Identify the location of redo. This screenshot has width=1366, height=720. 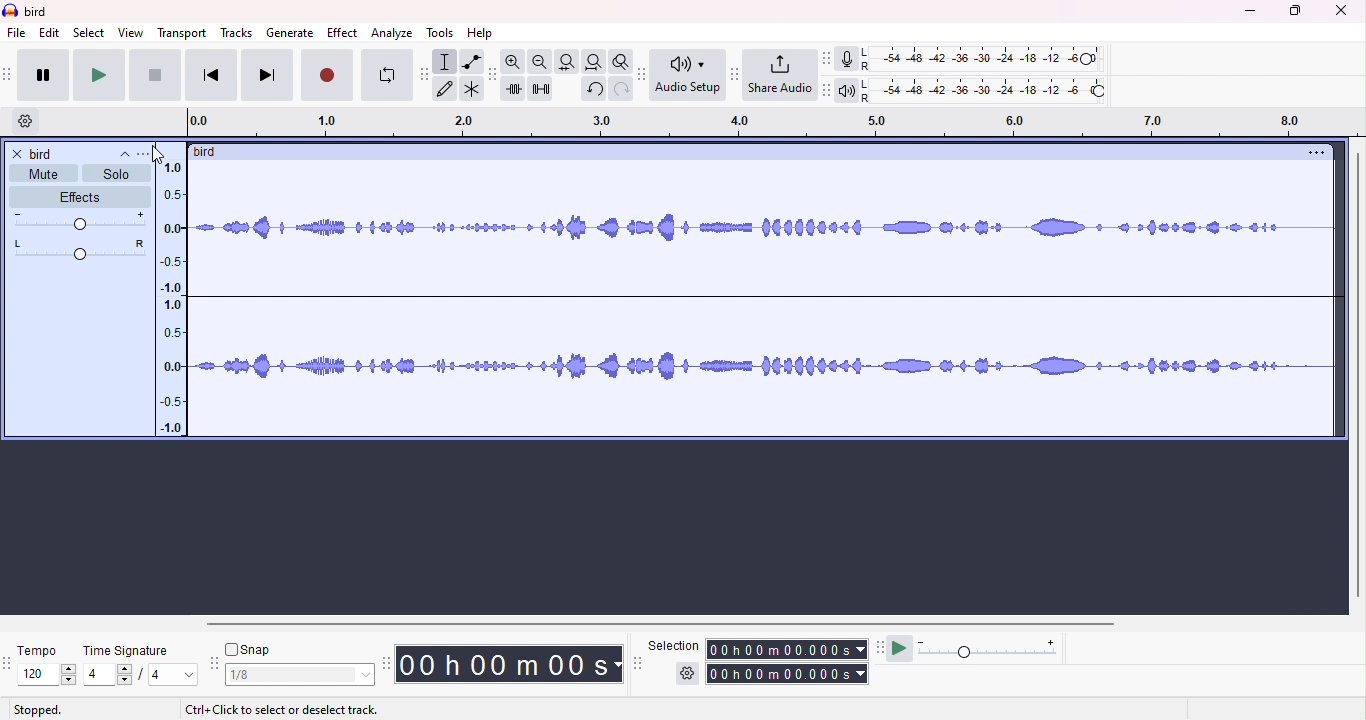
(622, 89).